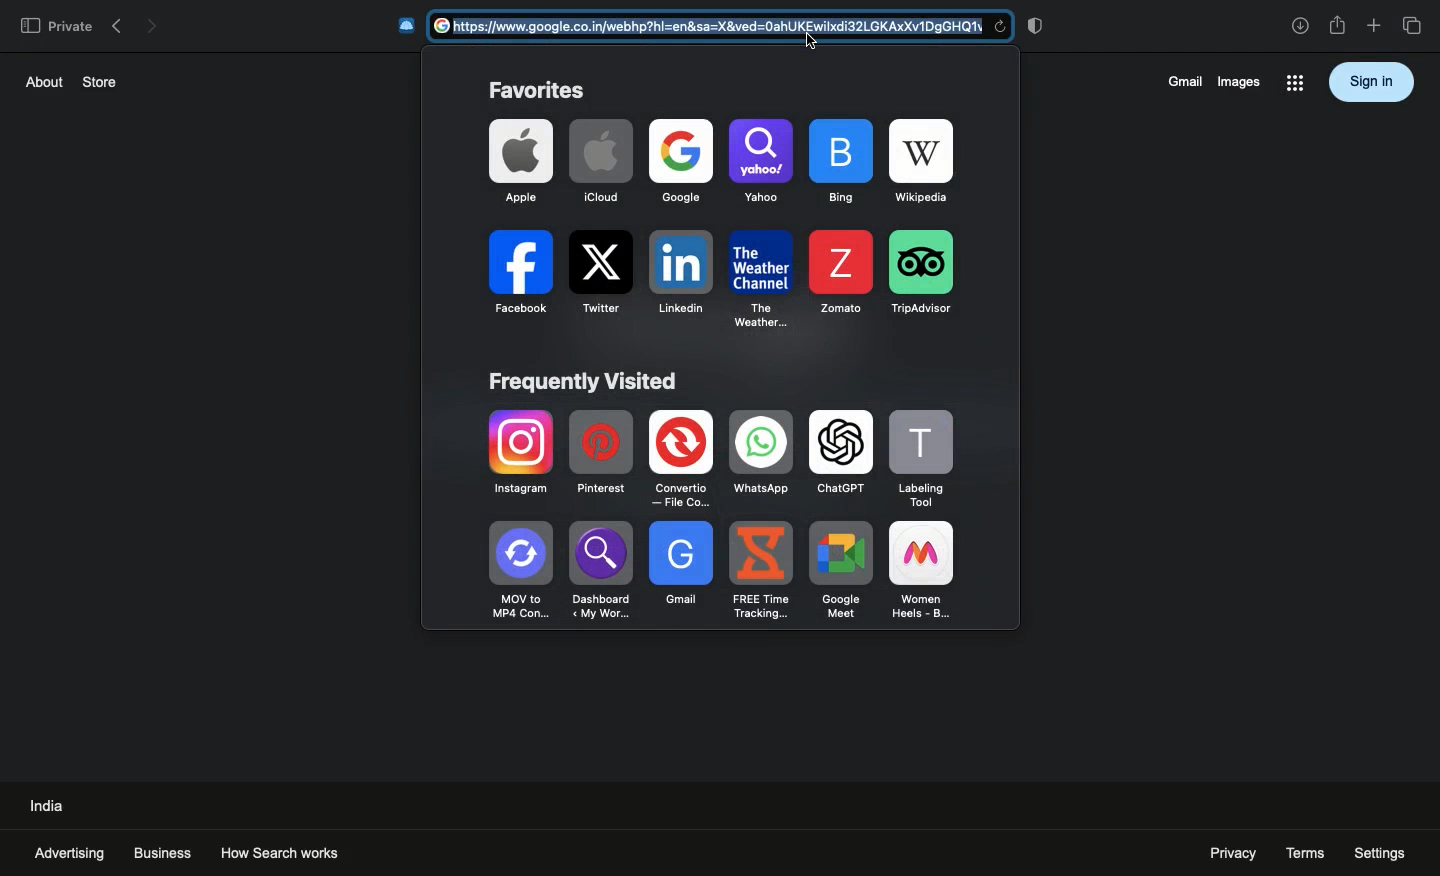 This screenshot has height=876, width=1440. What do you see at coordinates (49, 804) in the screenshot?
I see `india` at bounding box center [49, 804].